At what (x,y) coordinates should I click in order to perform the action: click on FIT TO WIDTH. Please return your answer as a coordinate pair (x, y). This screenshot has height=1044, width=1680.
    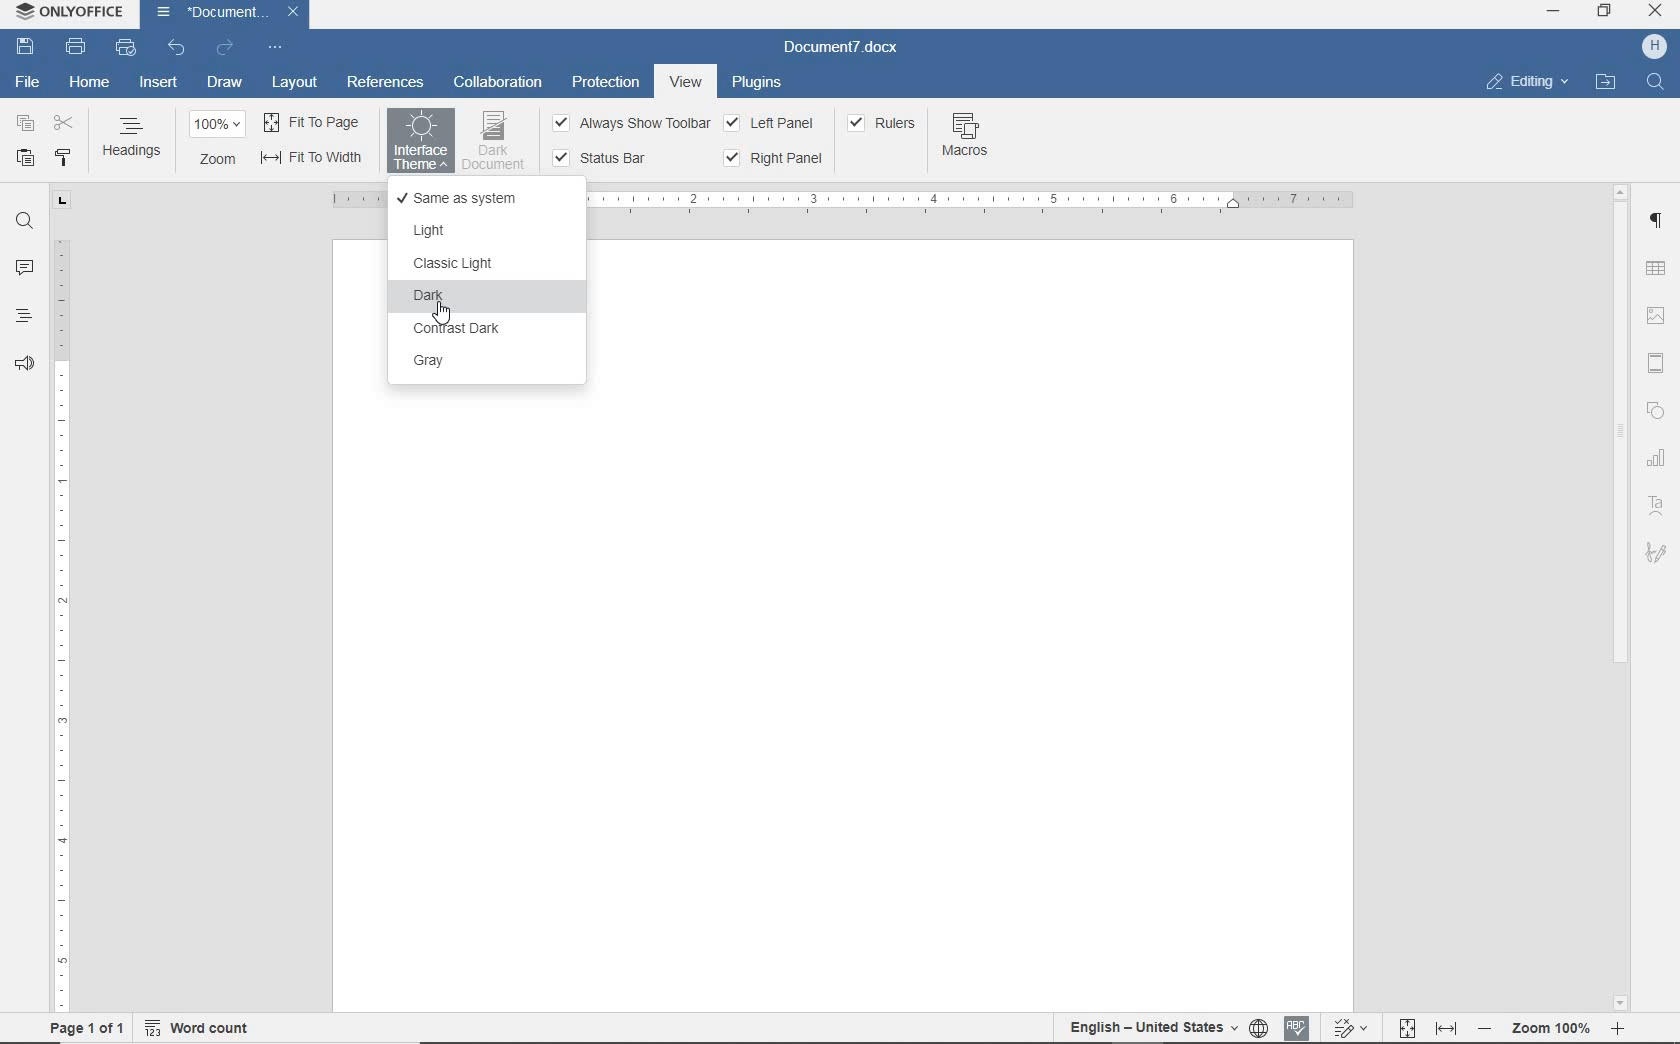
    Looking at the image, I should click on (311, 160).